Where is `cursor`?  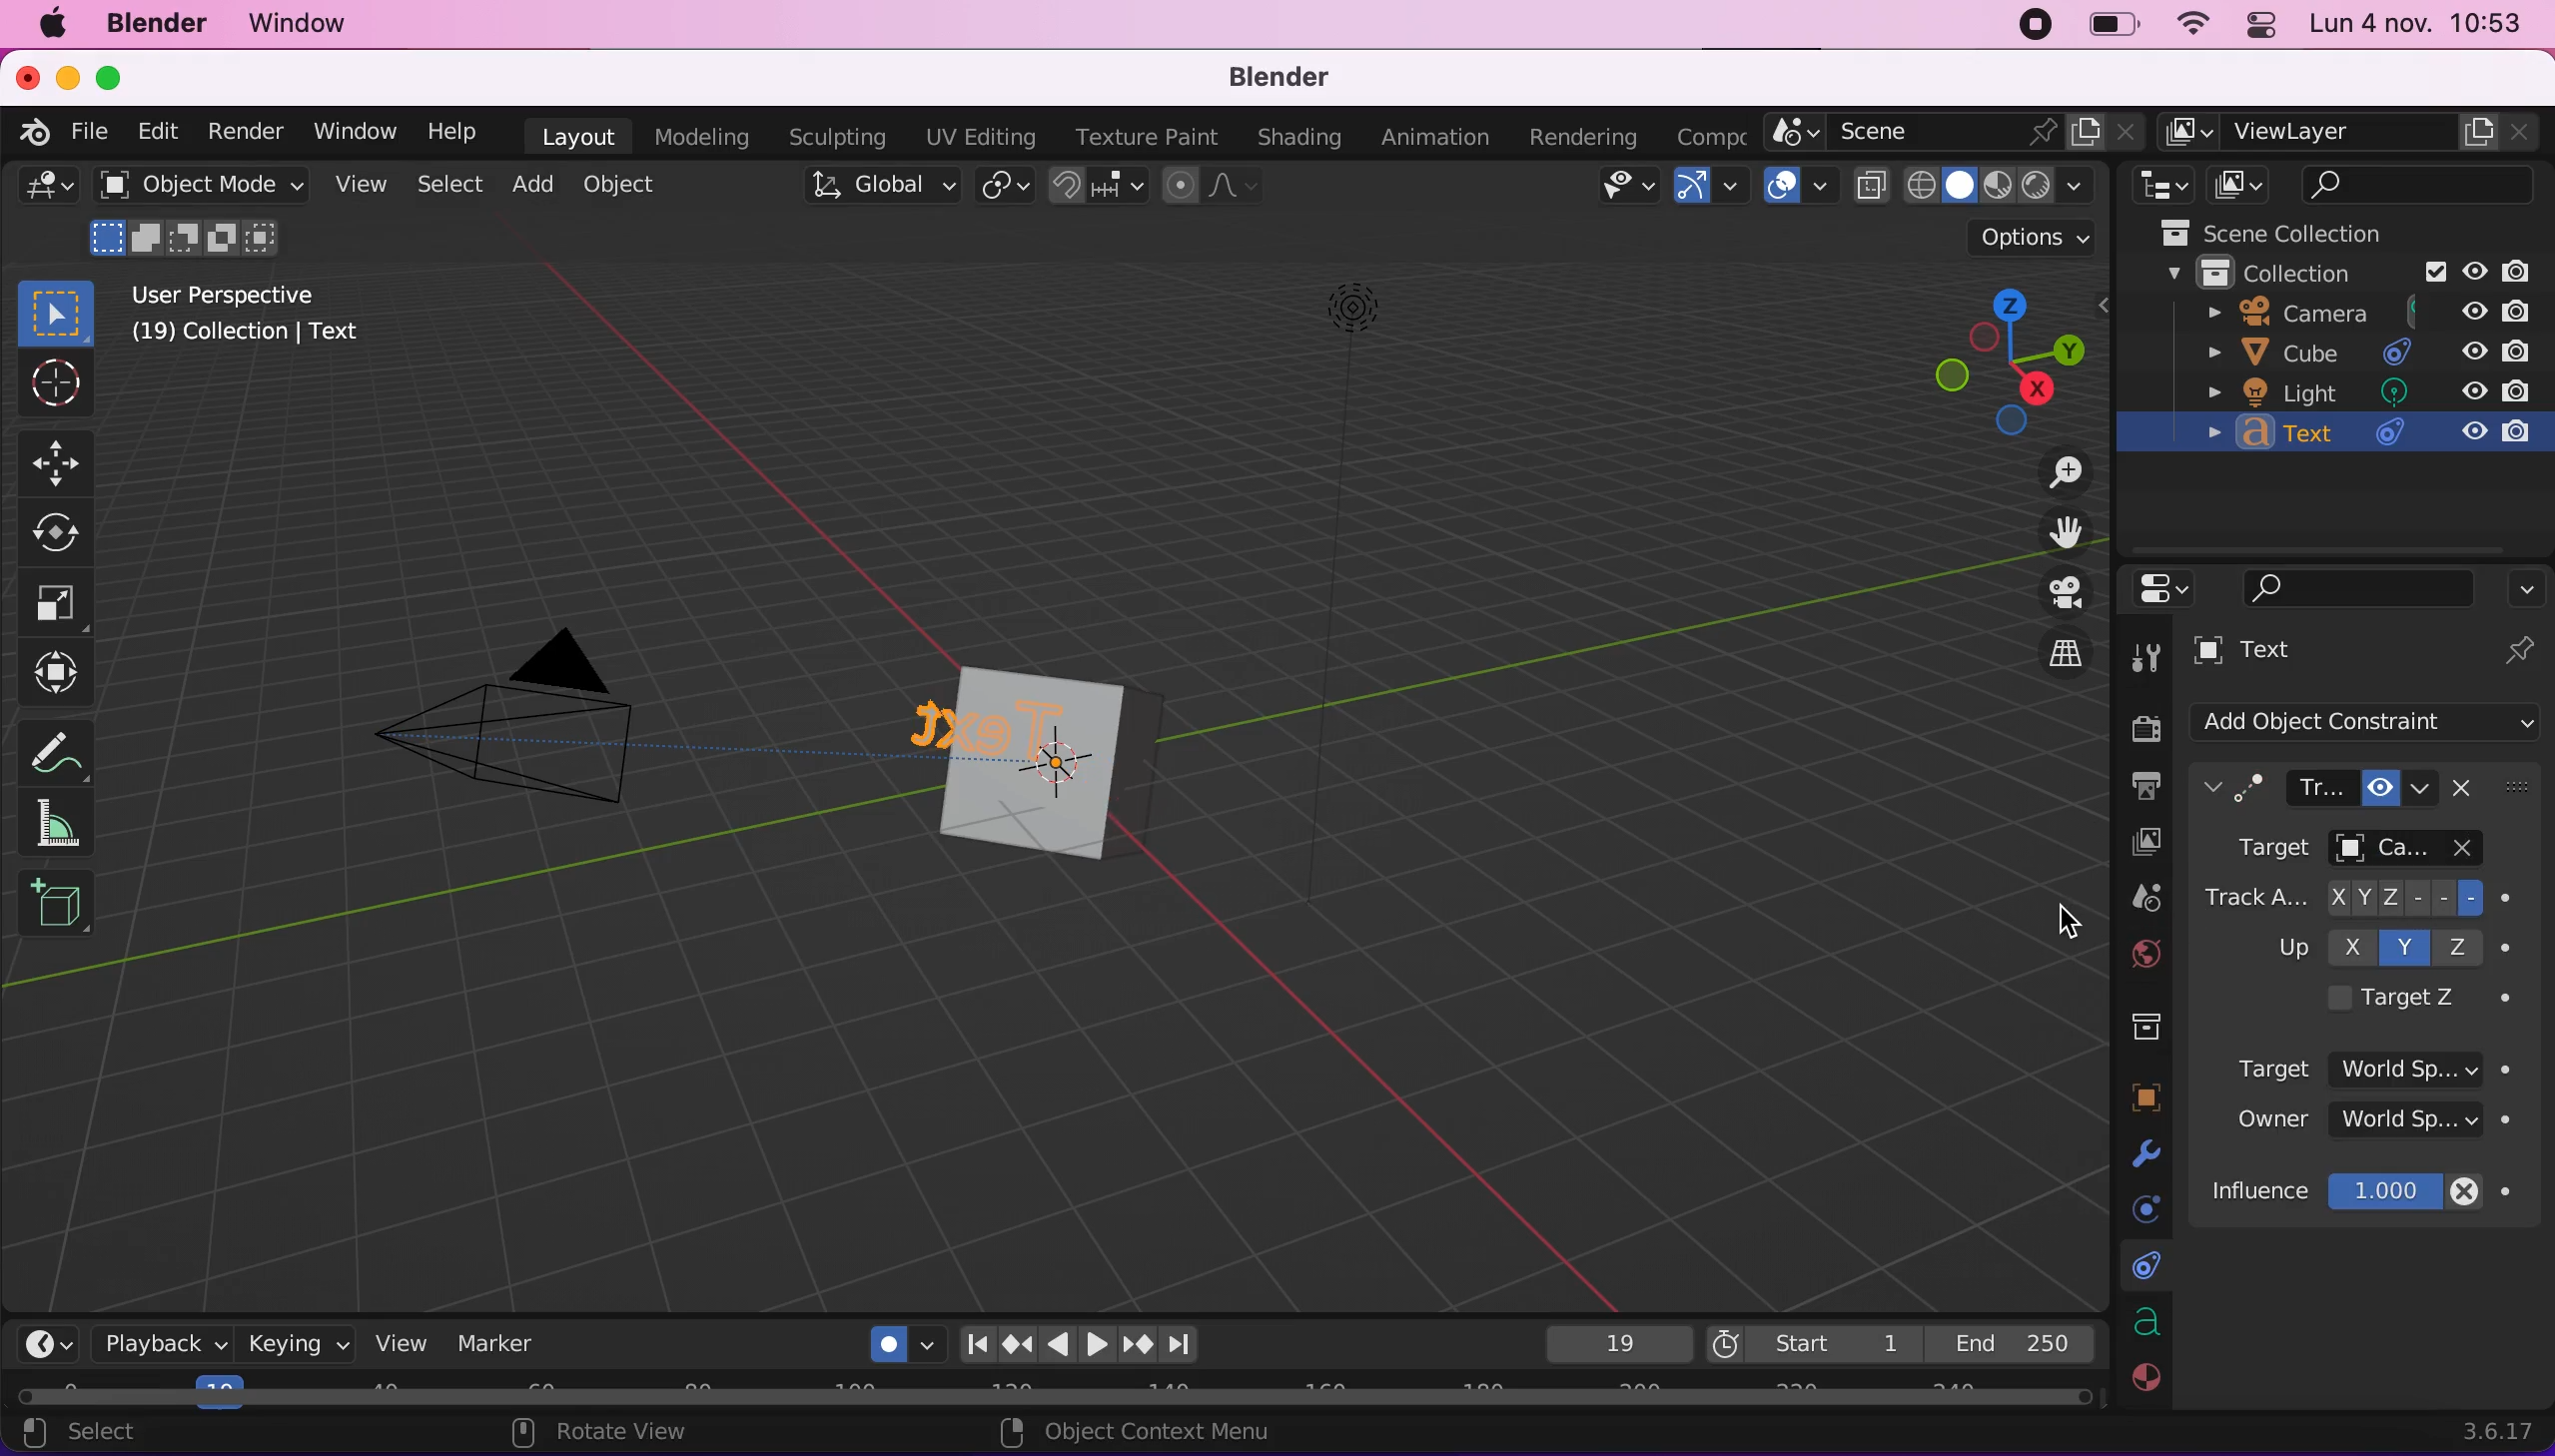 cursor is located at coordinates (2065, 921).